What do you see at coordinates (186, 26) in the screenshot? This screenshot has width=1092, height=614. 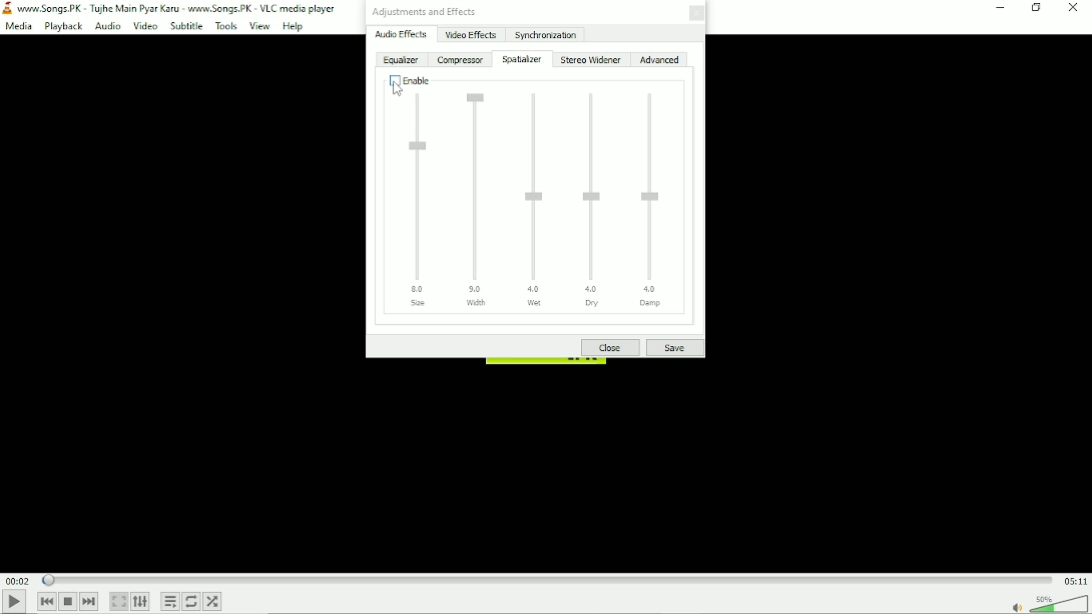 I see `Subtitle` at bounding box center [186, 26].